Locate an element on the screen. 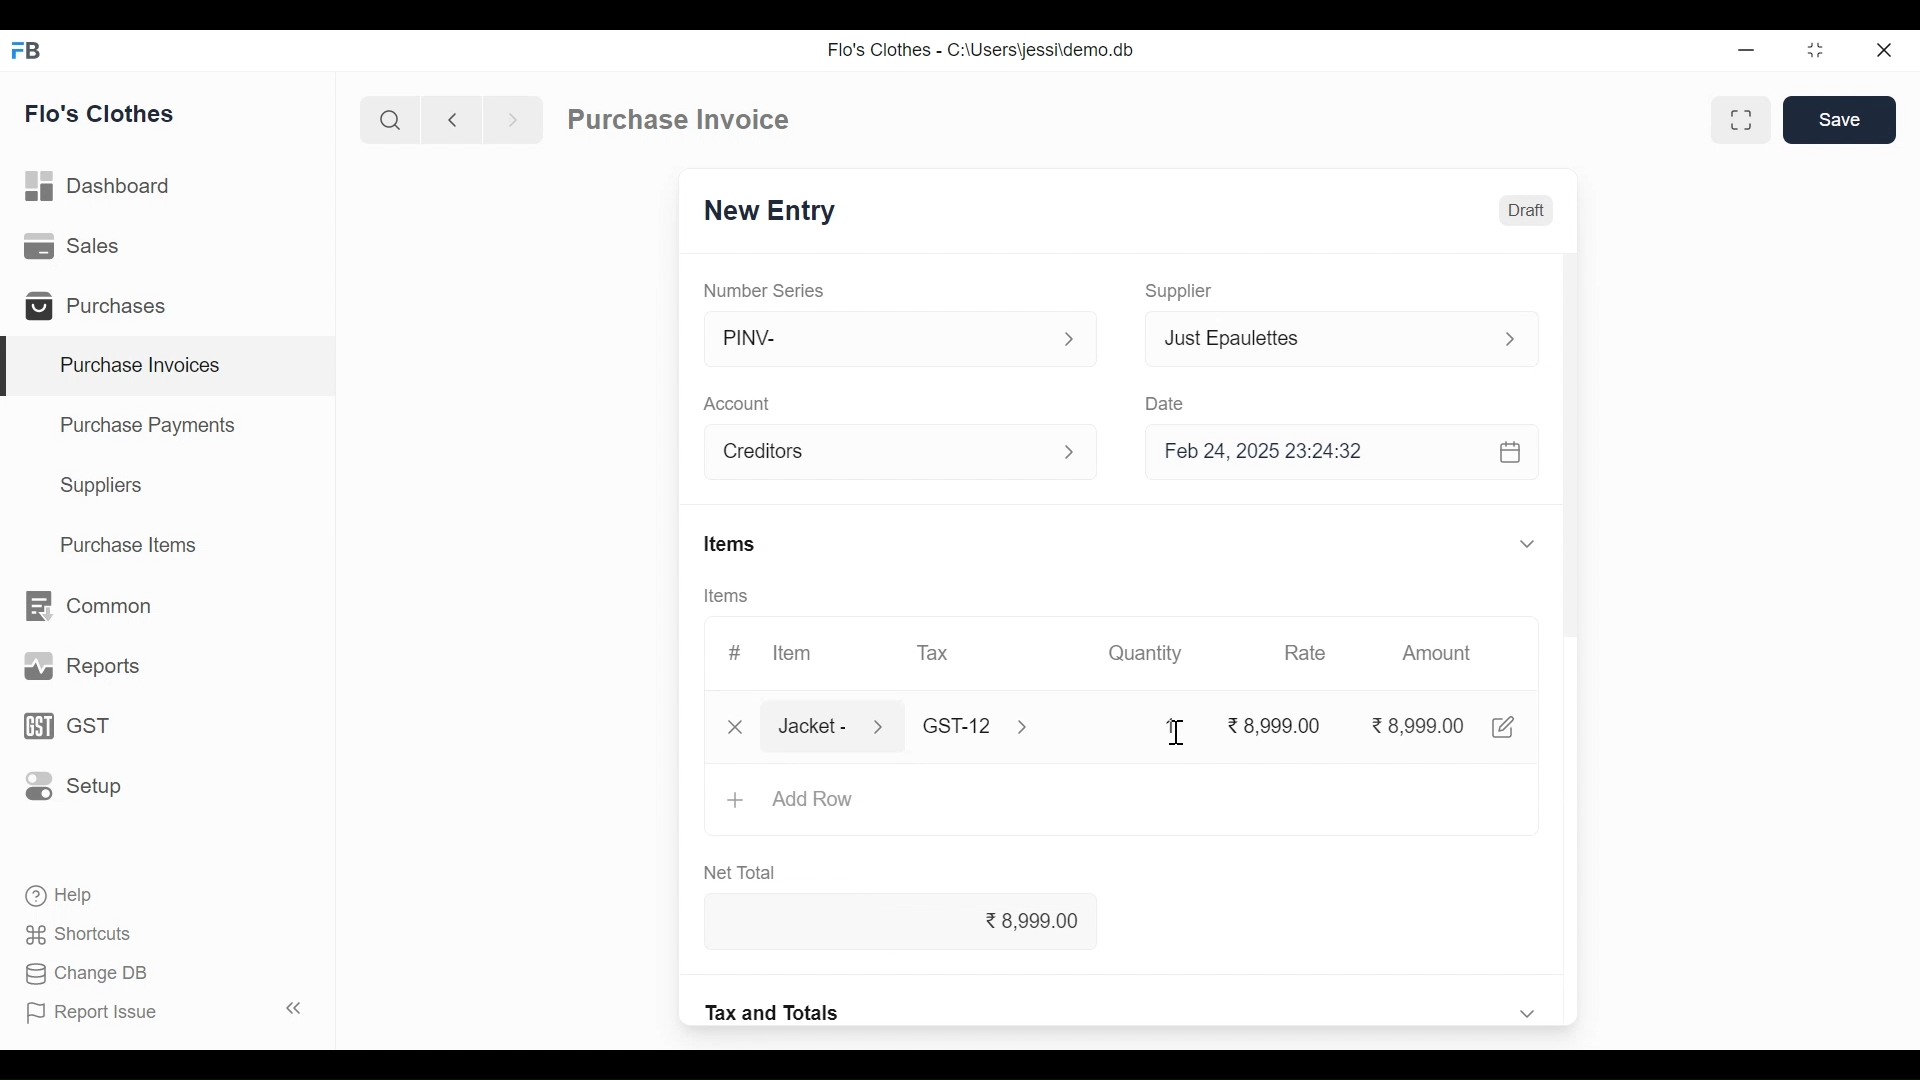  Just Epaulettes is located at coordinates (1317, 338).